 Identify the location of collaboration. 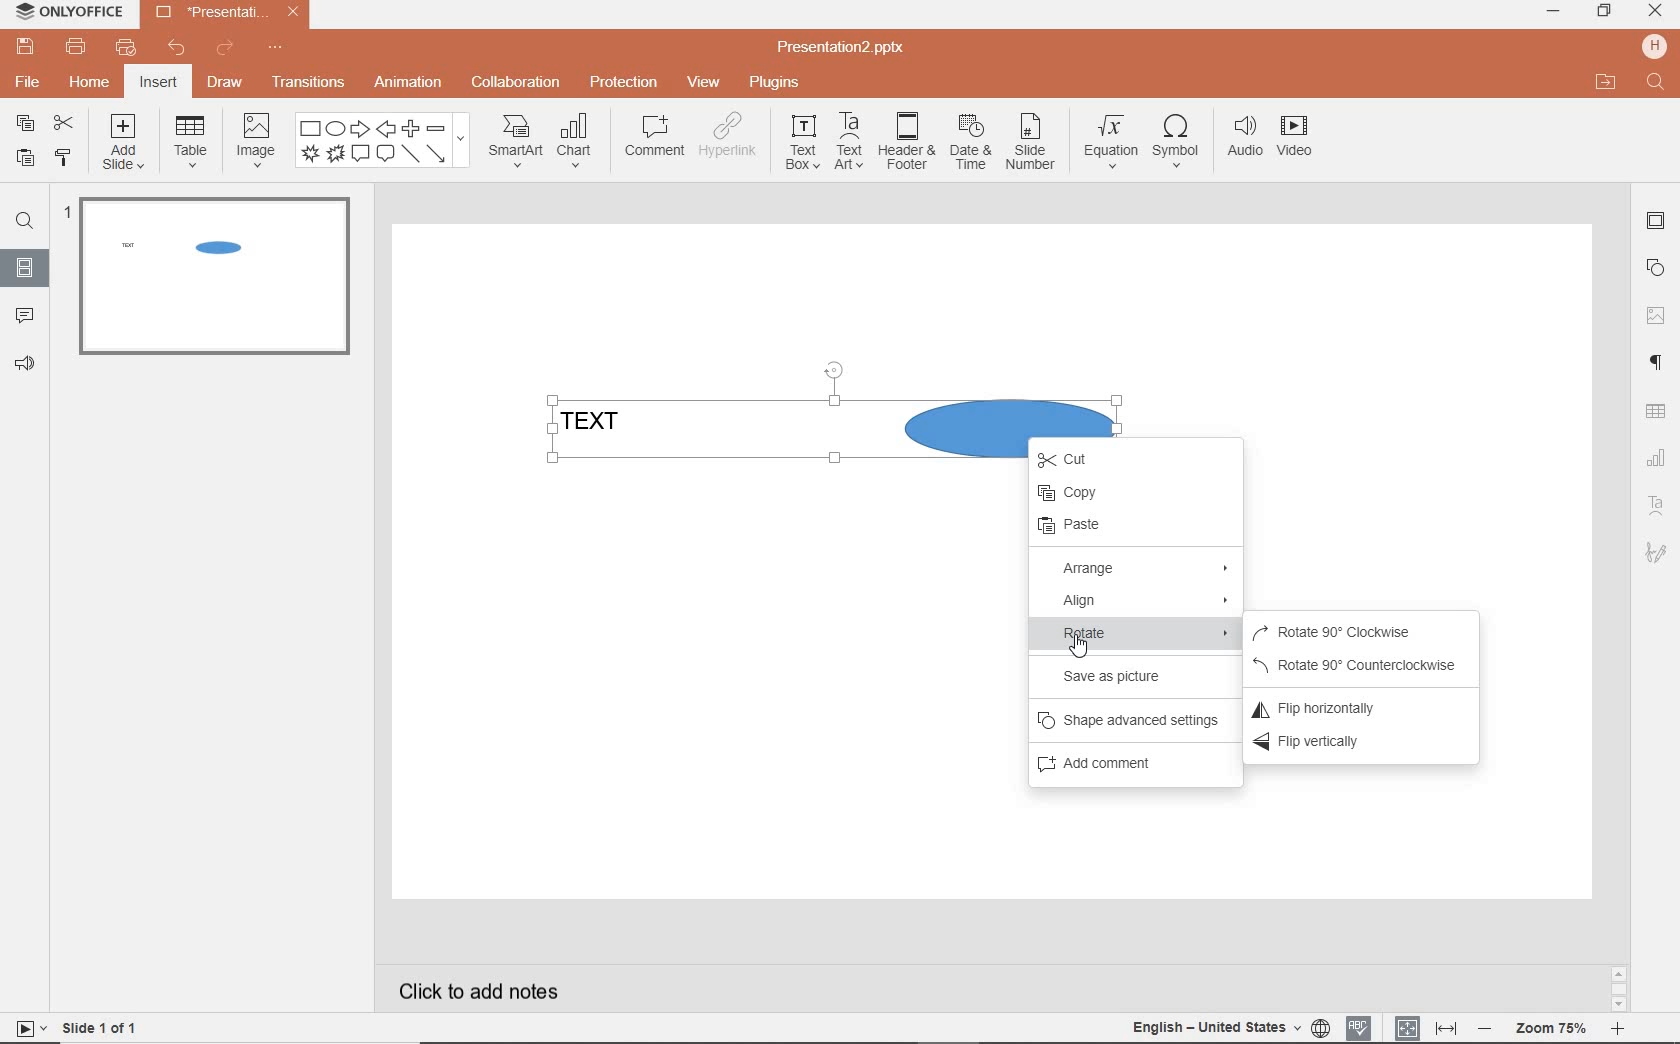
(513, 84).